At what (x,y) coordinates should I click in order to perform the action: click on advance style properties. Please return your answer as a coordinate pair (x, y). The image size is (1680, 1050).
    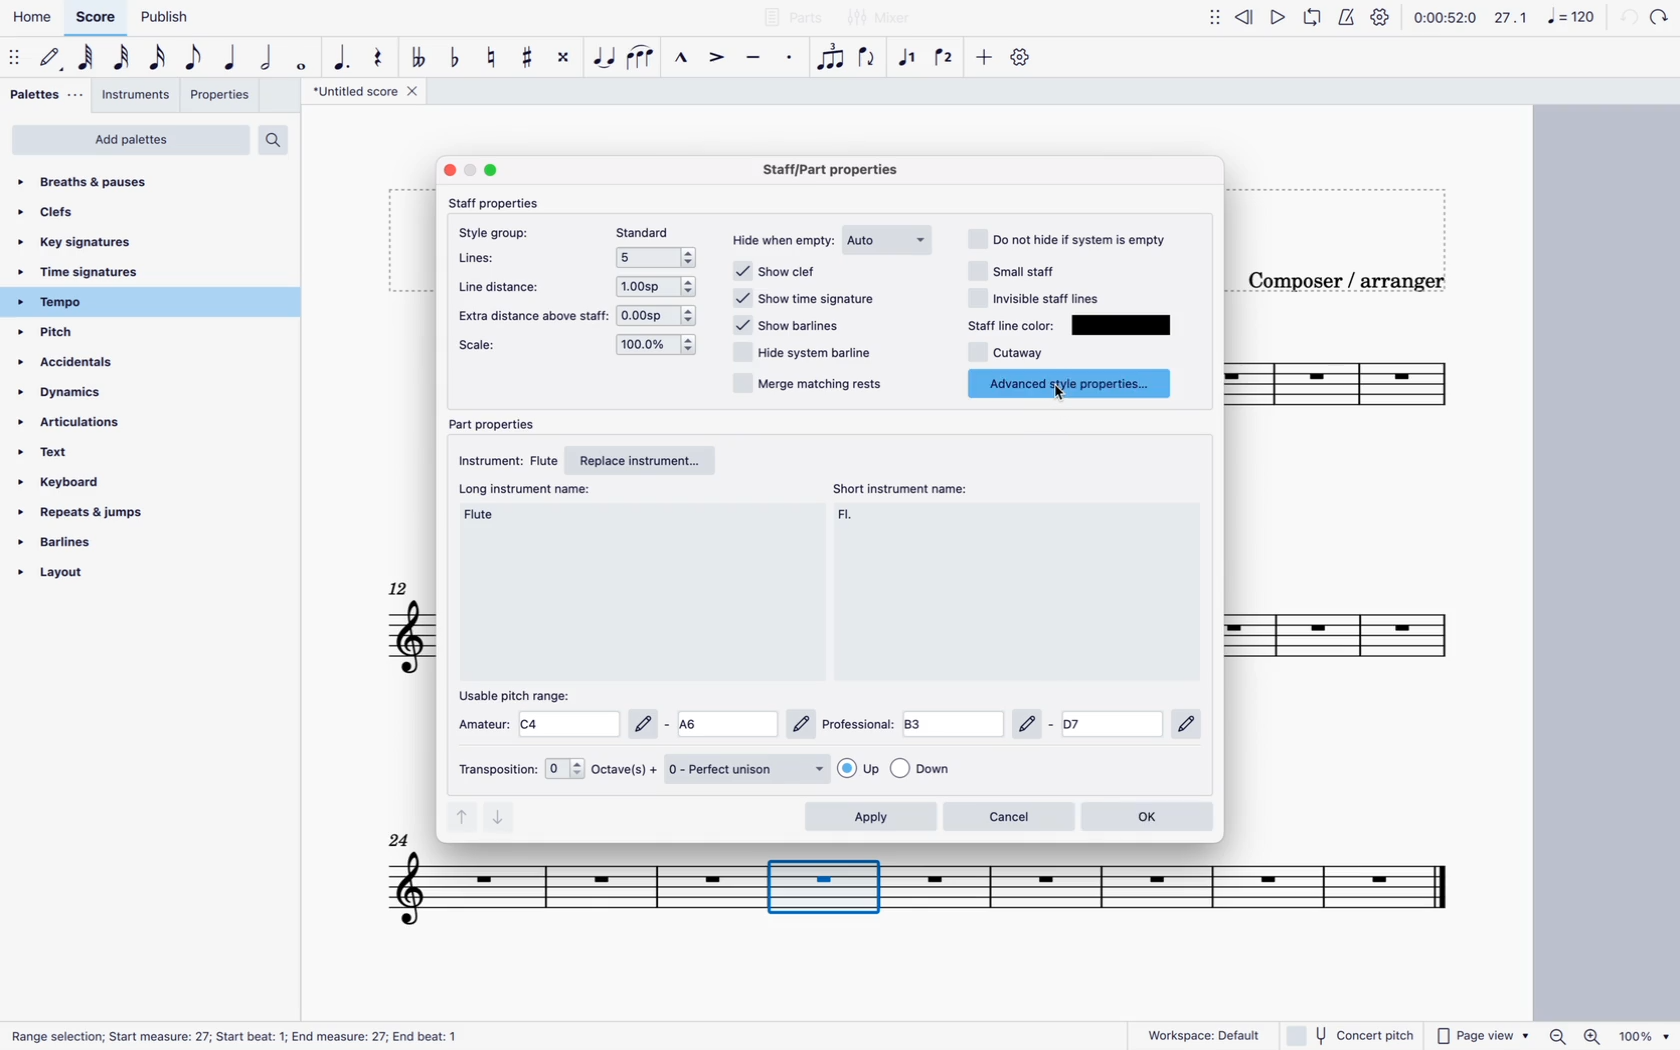
    Looking at the image, I should click on (1075, 382).